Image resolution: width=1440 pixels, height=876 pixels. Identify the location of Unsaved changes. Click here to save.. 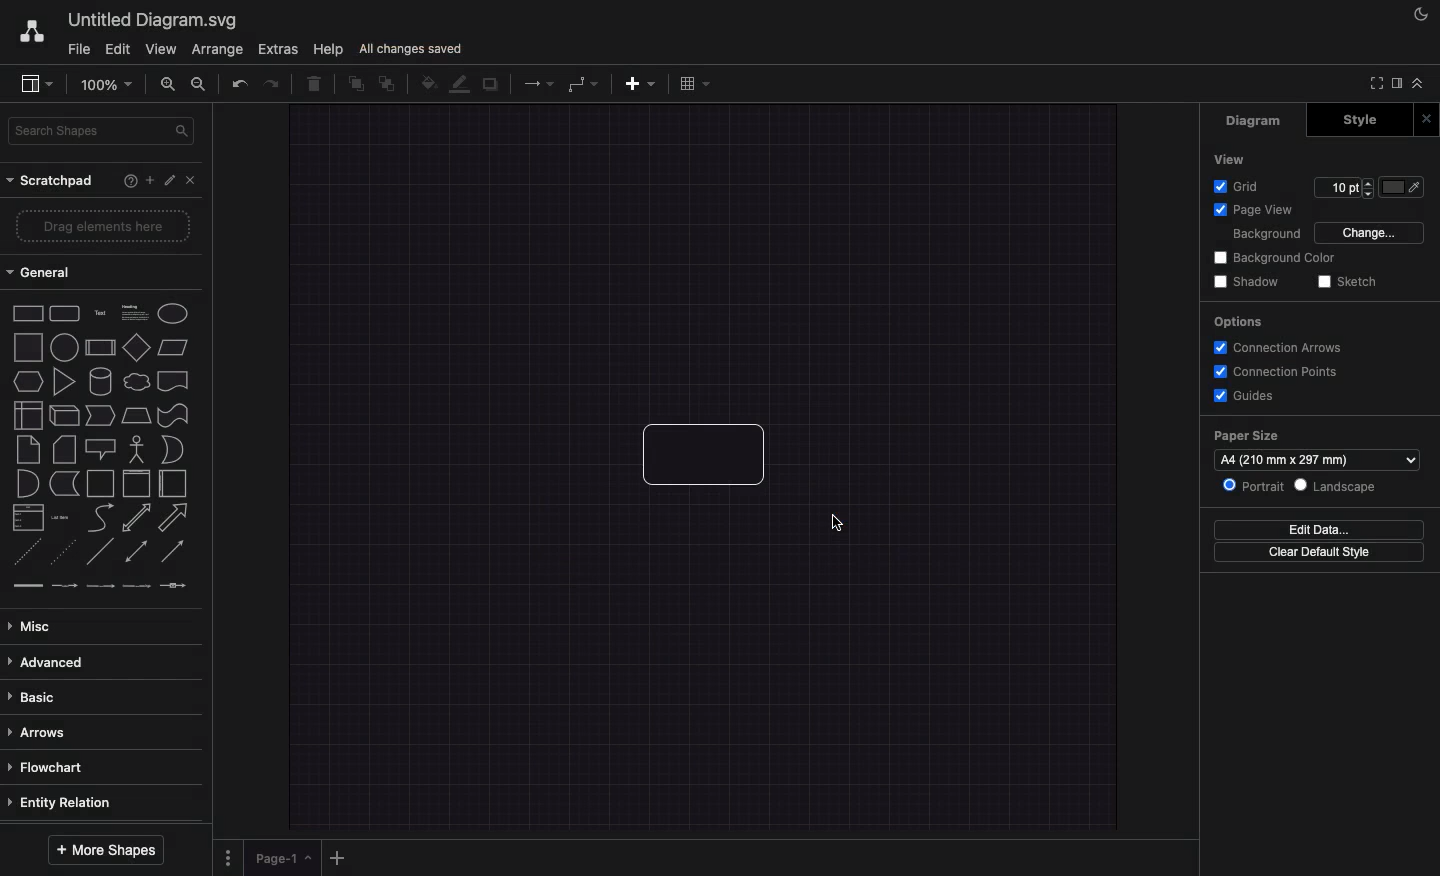
(483, 48).